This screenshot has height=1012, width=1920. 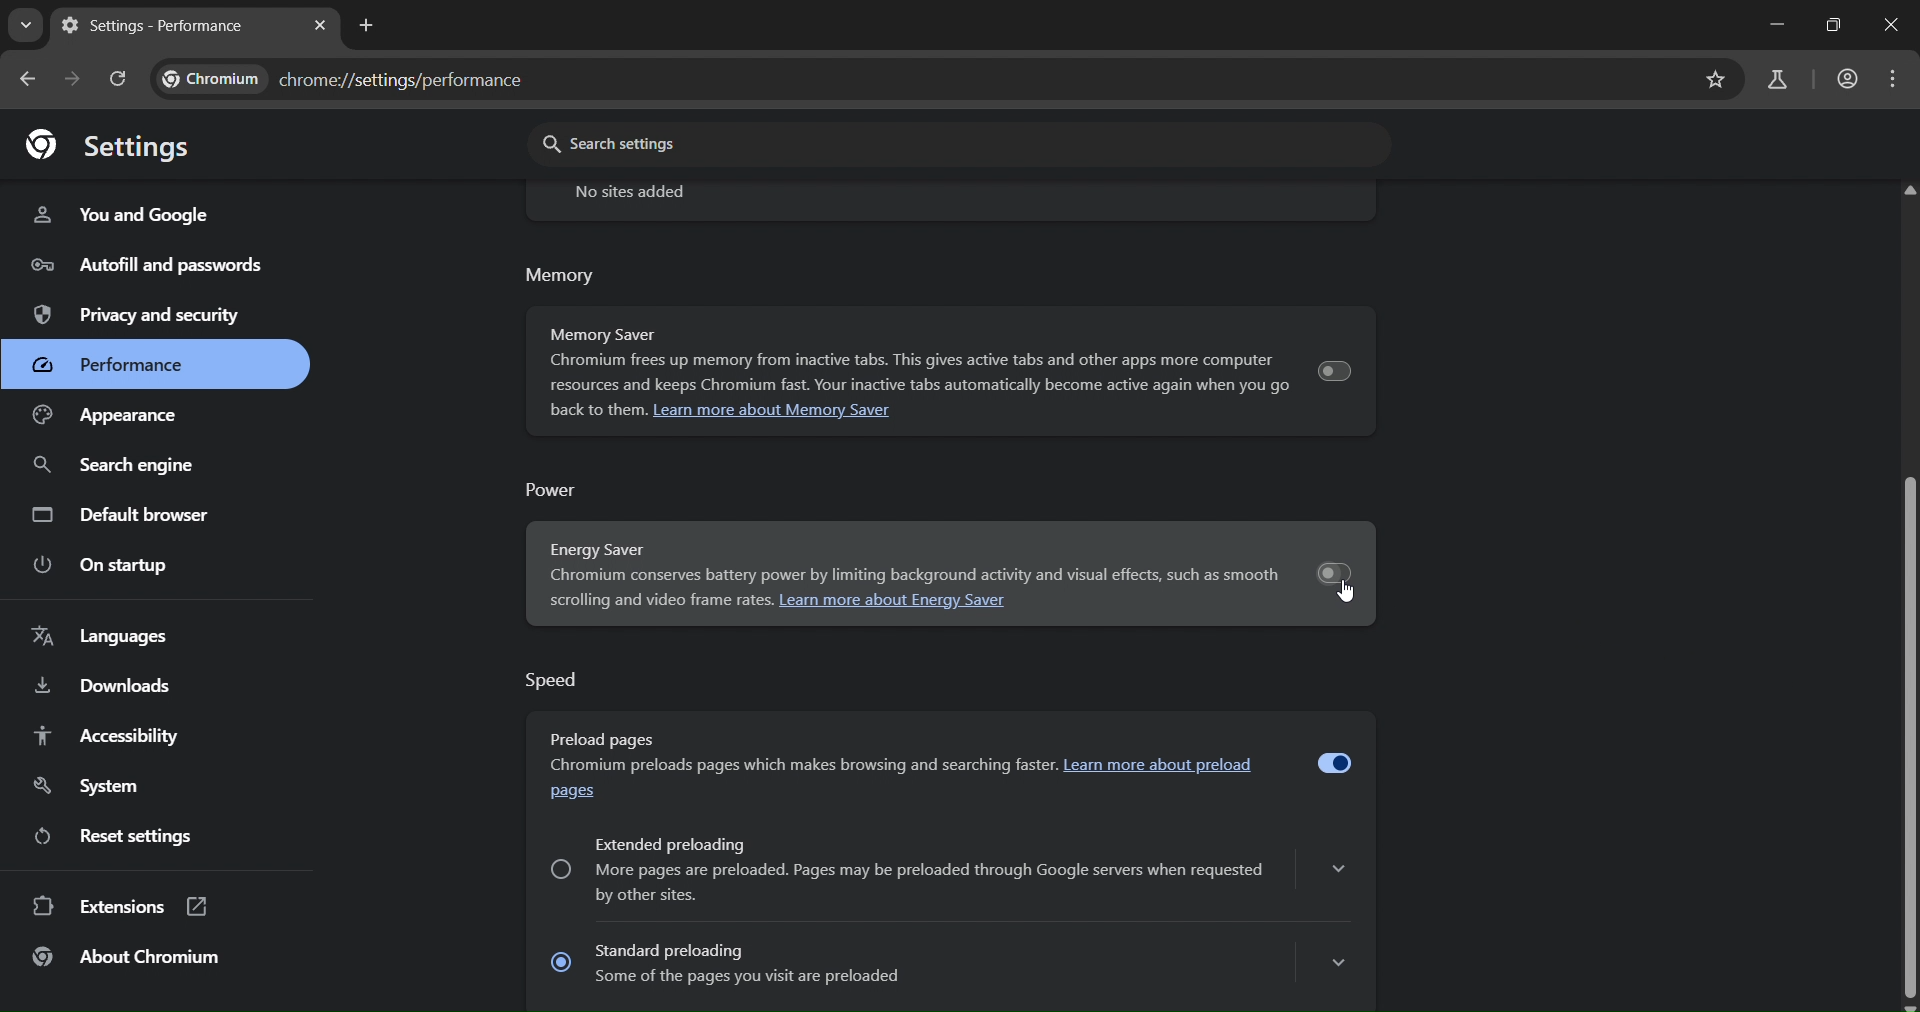 I want to click on back to them, so click(x=595, y=411).